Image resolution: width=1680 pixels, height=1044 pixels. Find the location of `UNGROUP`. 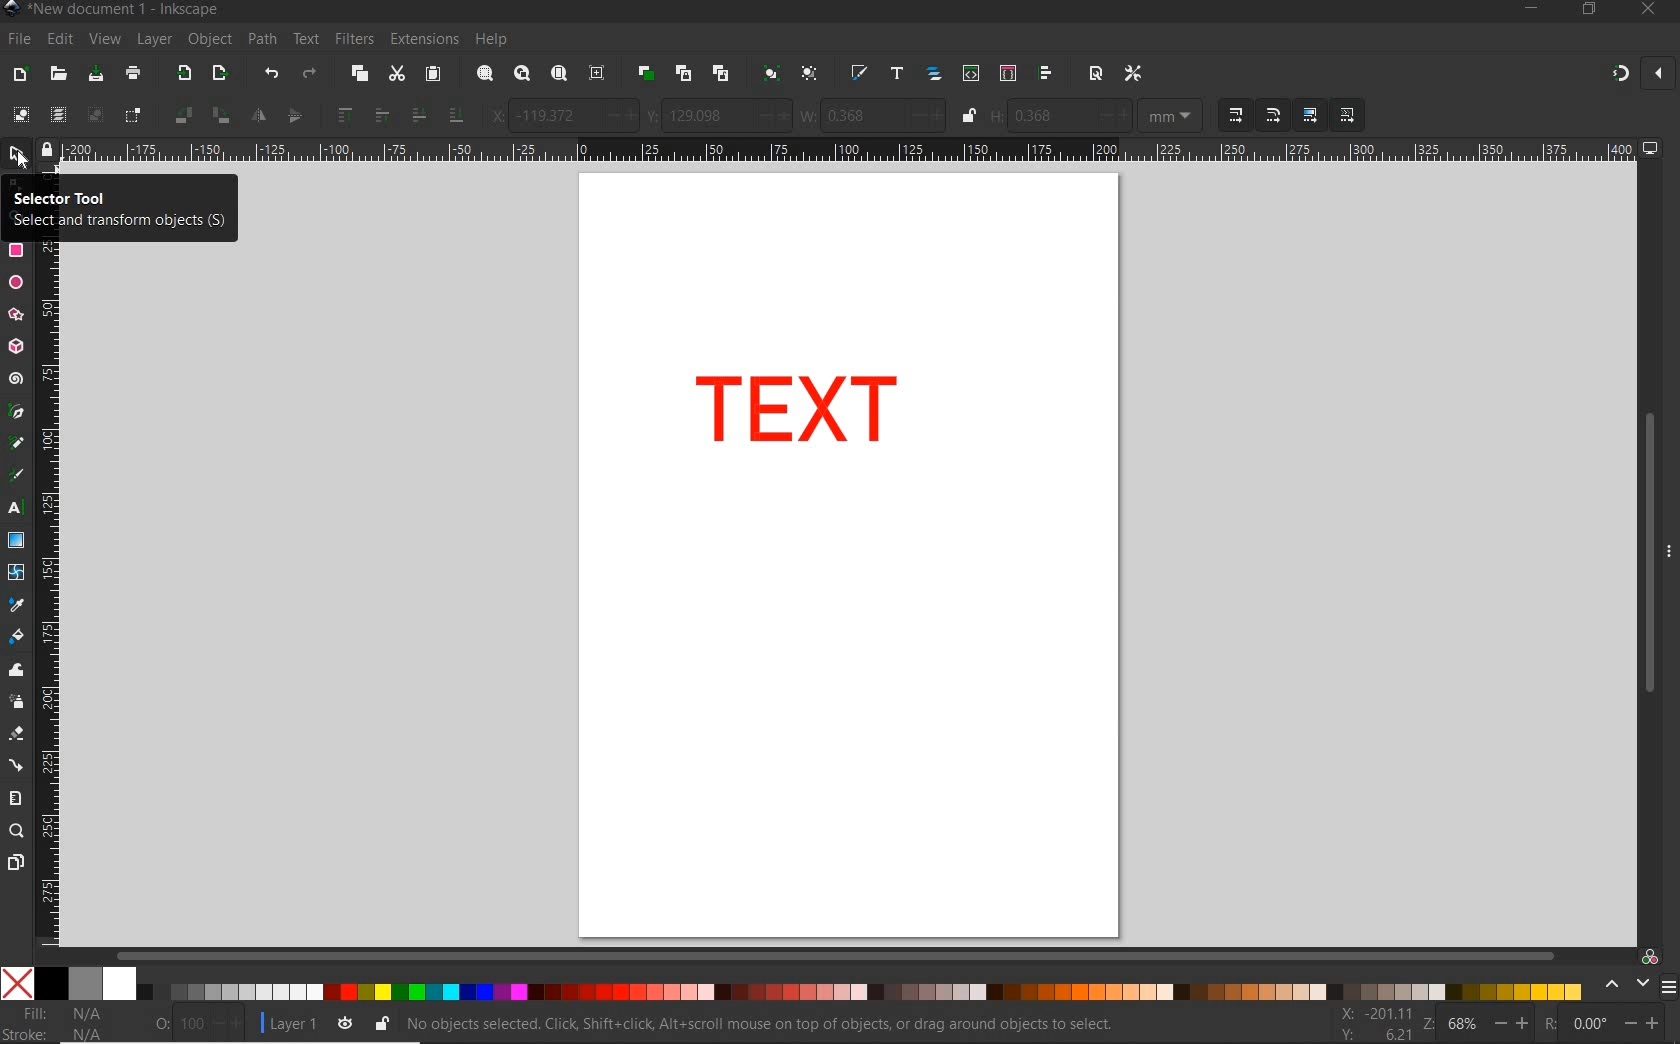

UNGROUP is located at coordinates (810, 74).